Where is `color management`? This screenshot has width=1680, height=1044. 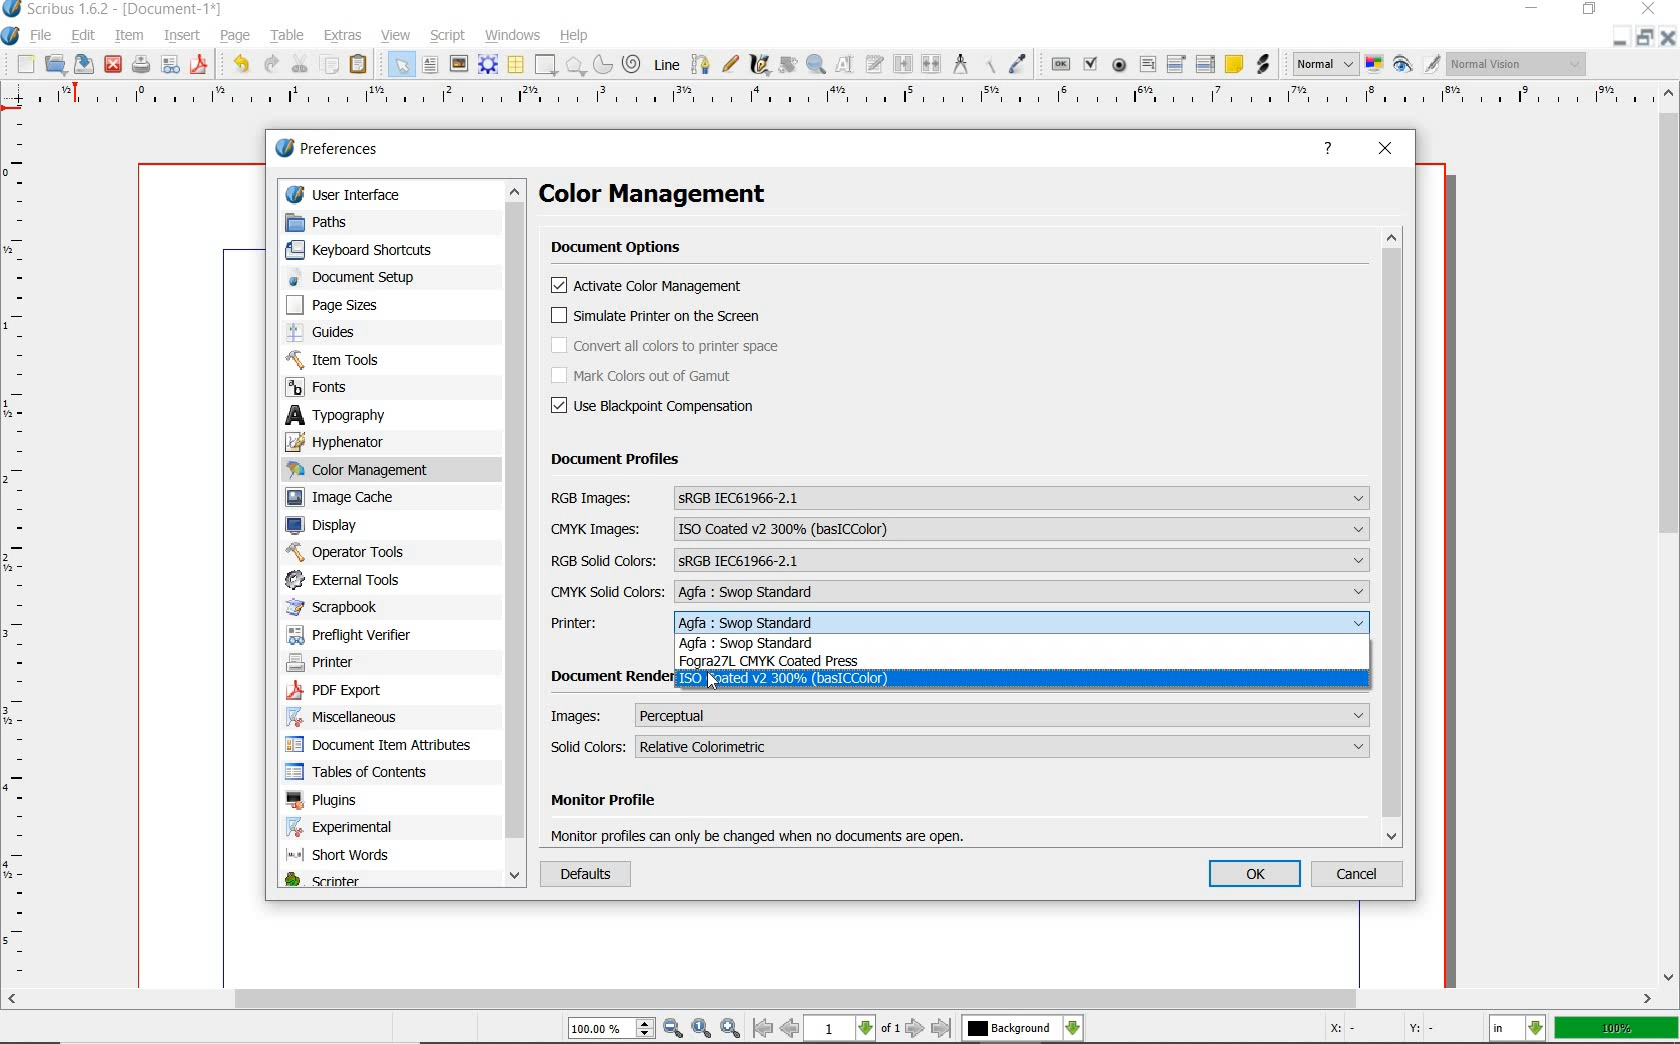
color management is located at coordinates (365, 469).